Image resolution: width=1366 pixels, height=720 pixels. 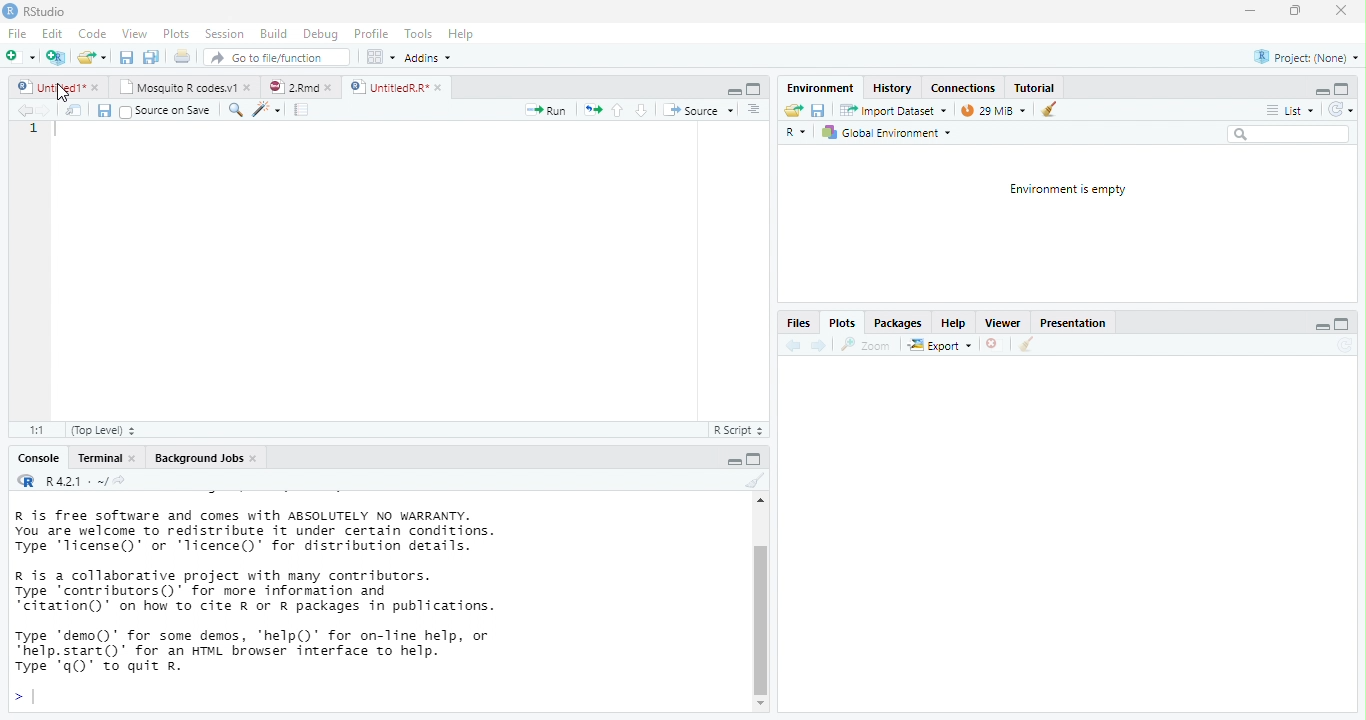 I want to click on Addins, so click(x=428, y=58).